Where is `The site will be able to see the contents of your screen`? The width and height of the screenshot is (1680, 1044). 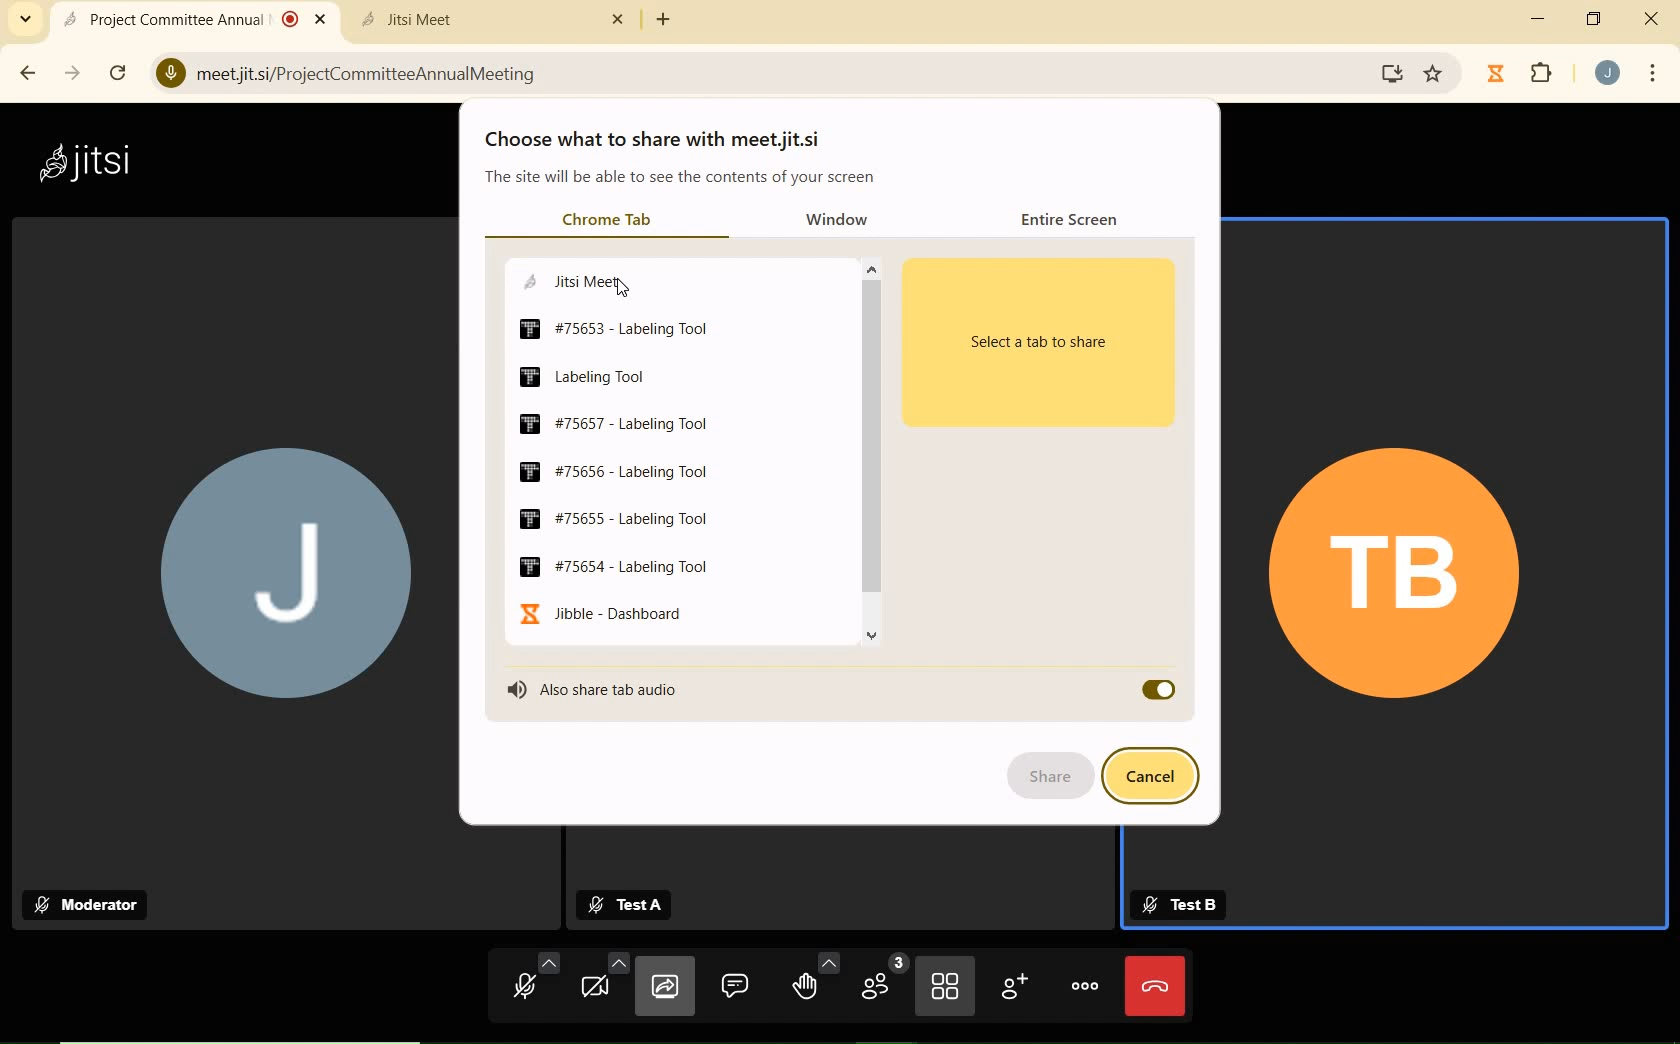
The site will be able to see the contents of your screen is located at coordinates (680, 178).